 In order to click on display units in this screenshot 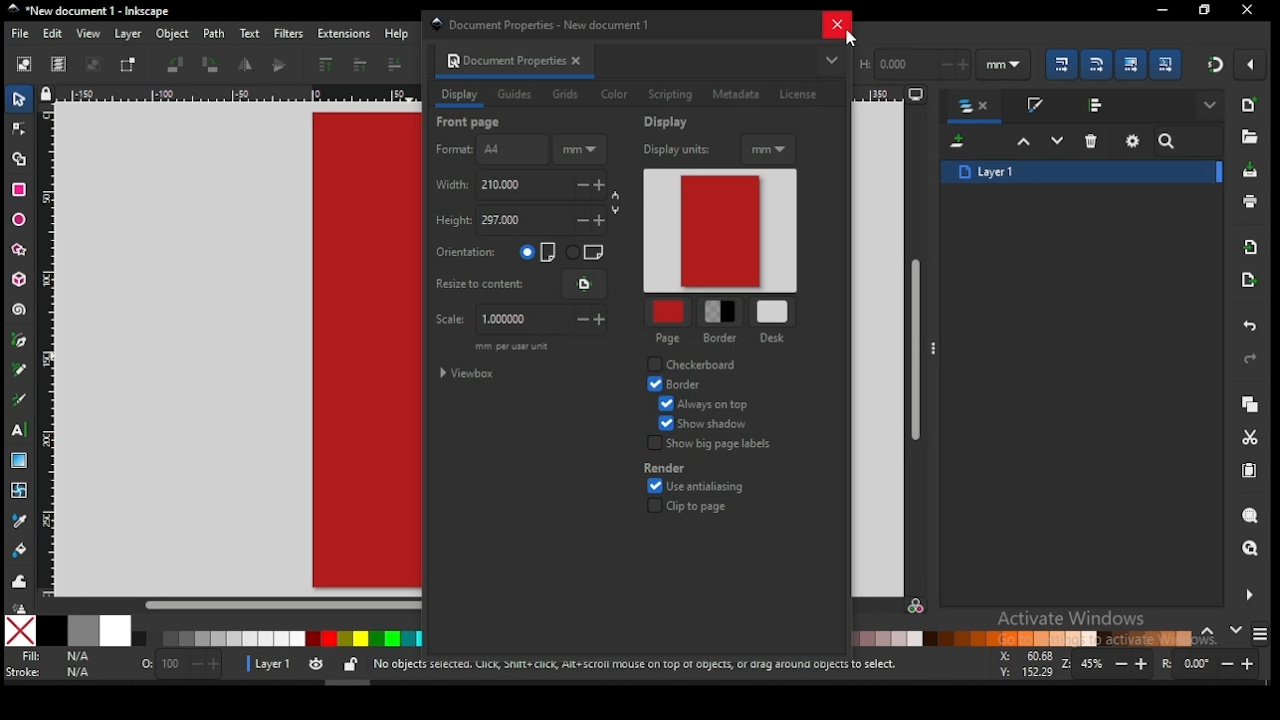, I will do `click(719, 151)`.